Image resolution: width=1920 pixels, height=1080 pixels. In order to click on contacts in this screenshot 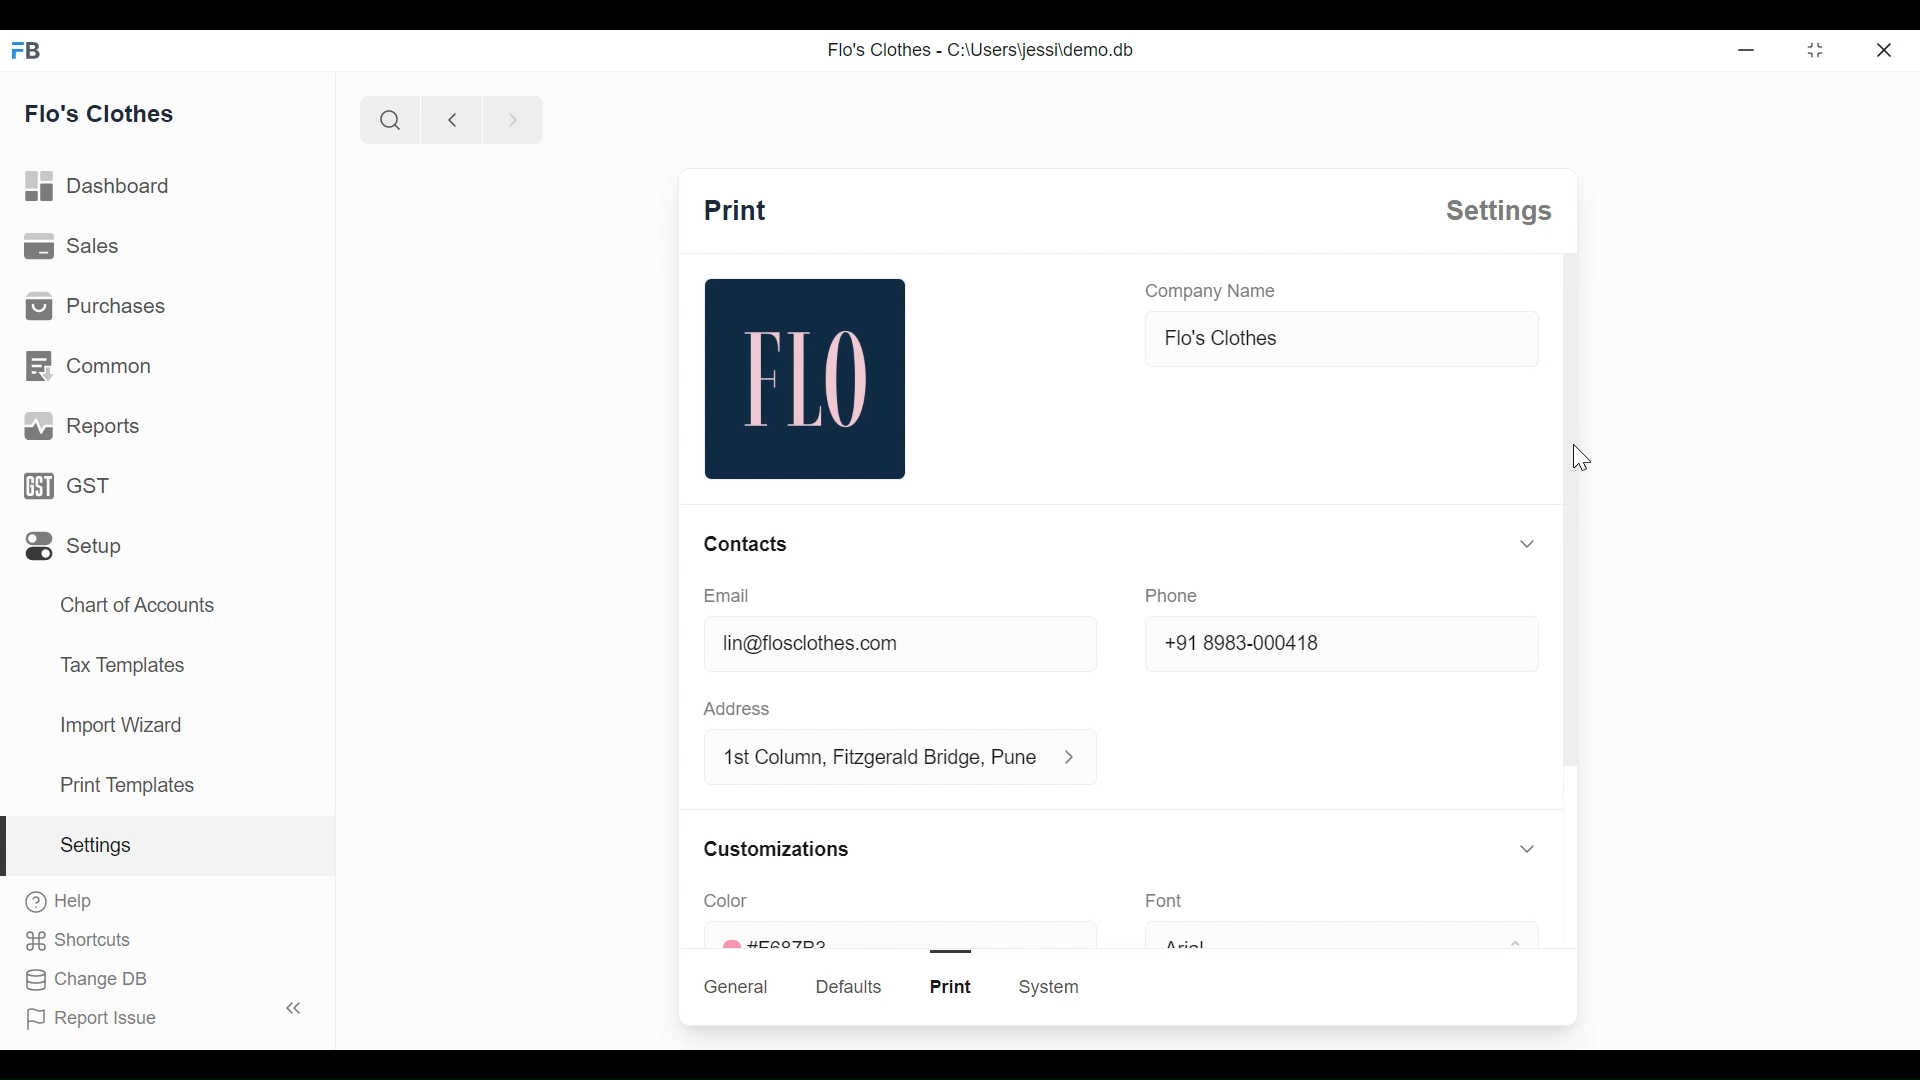, I will do `click(748, 545)`.